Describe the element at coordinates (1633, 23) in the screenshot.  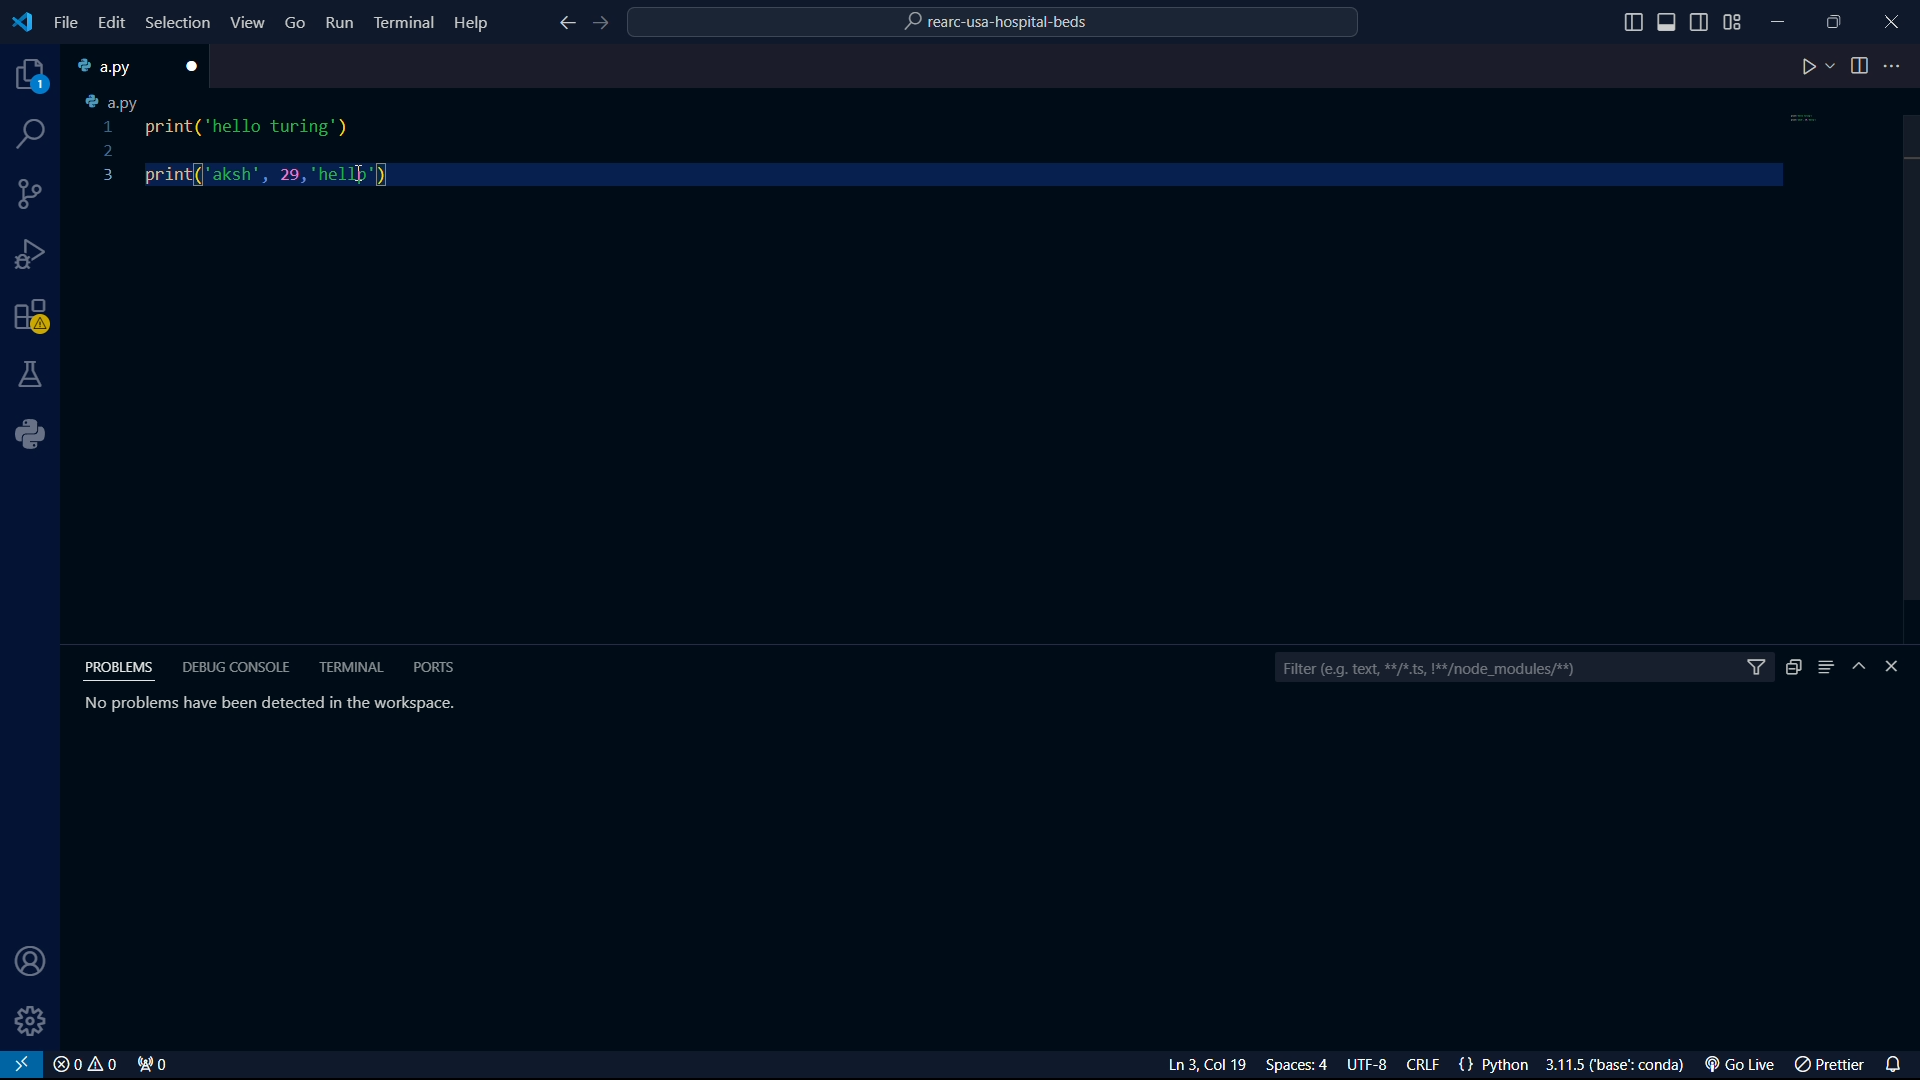
I see `toggle sidebar` at that location.